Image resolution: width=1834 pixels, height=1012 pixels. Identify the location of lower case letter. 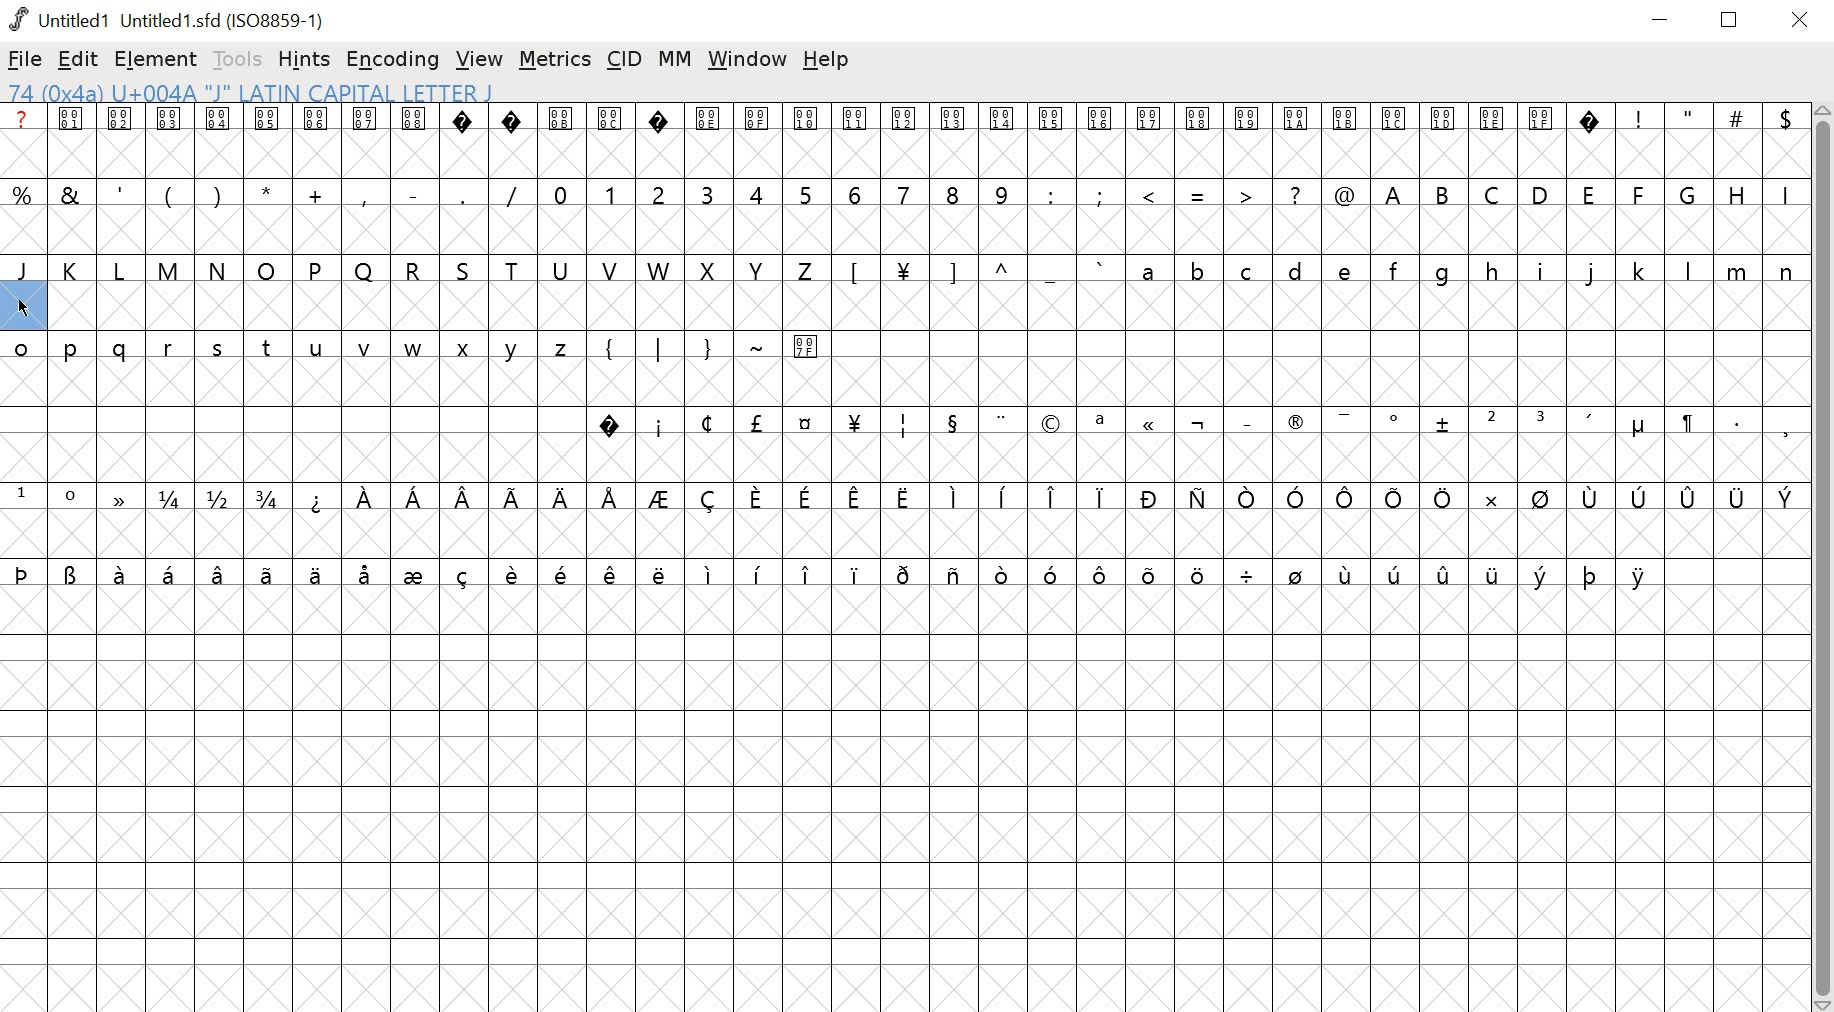
(1465, 270).